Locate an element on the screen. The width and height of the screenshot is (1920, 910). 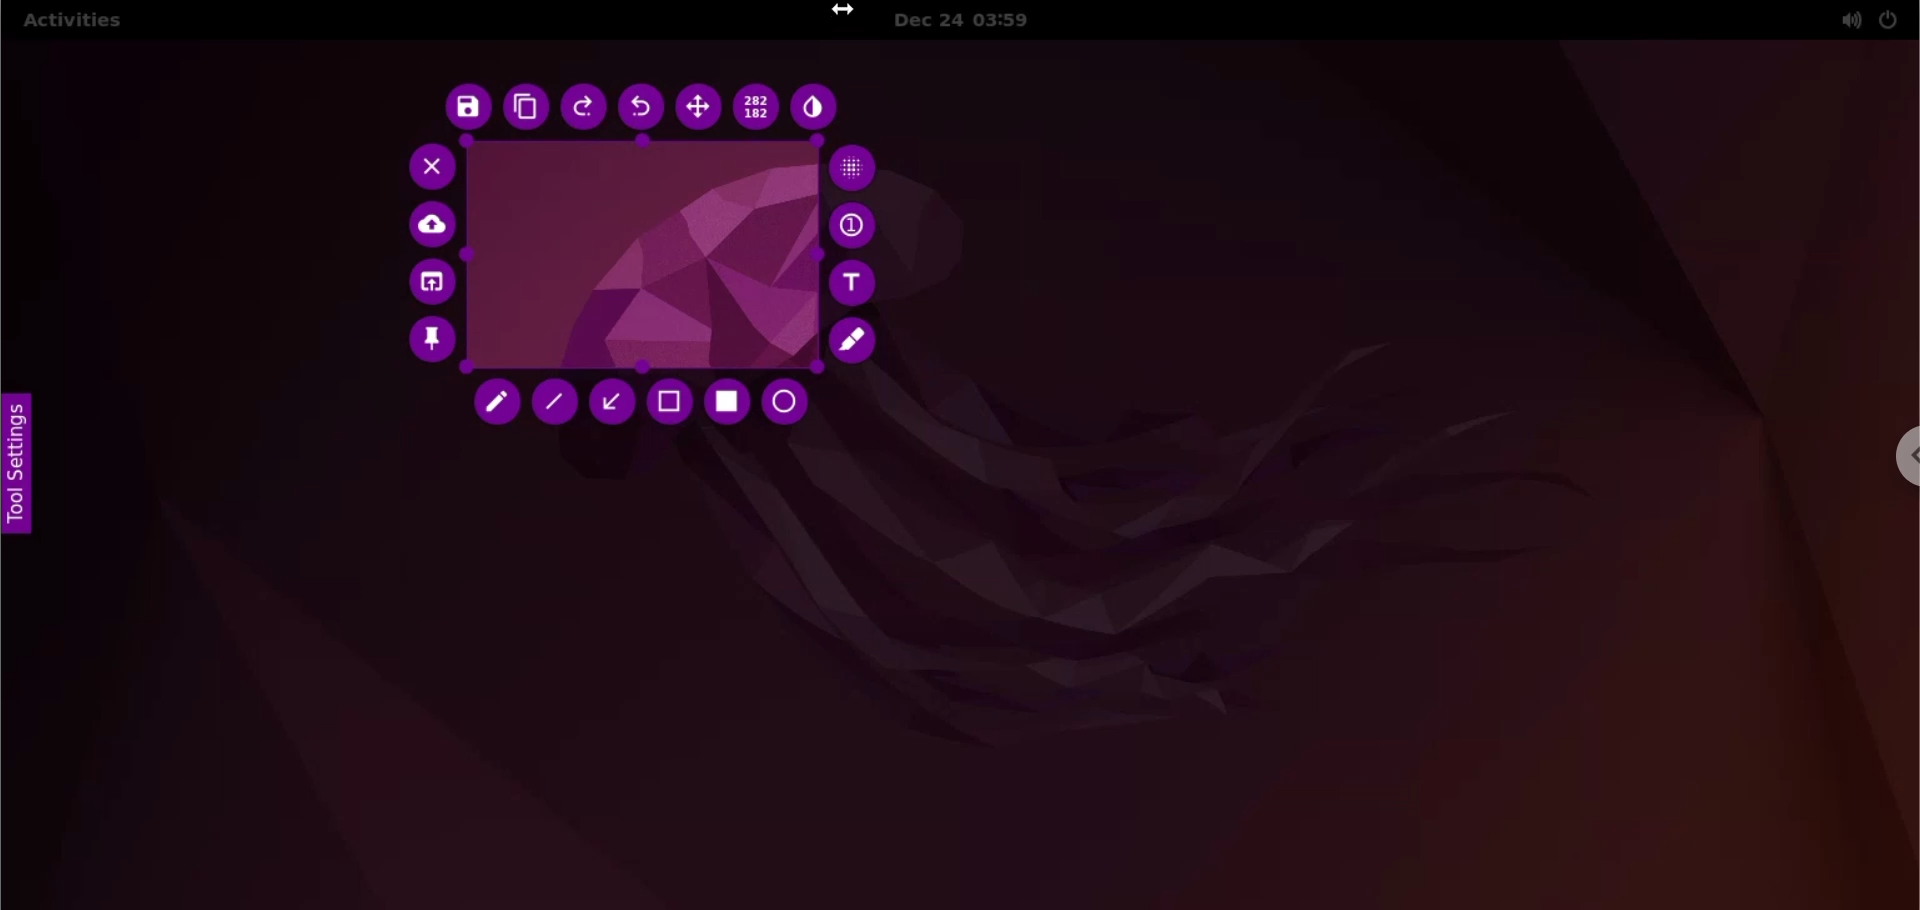
pin is located at coordinates (434, 348).